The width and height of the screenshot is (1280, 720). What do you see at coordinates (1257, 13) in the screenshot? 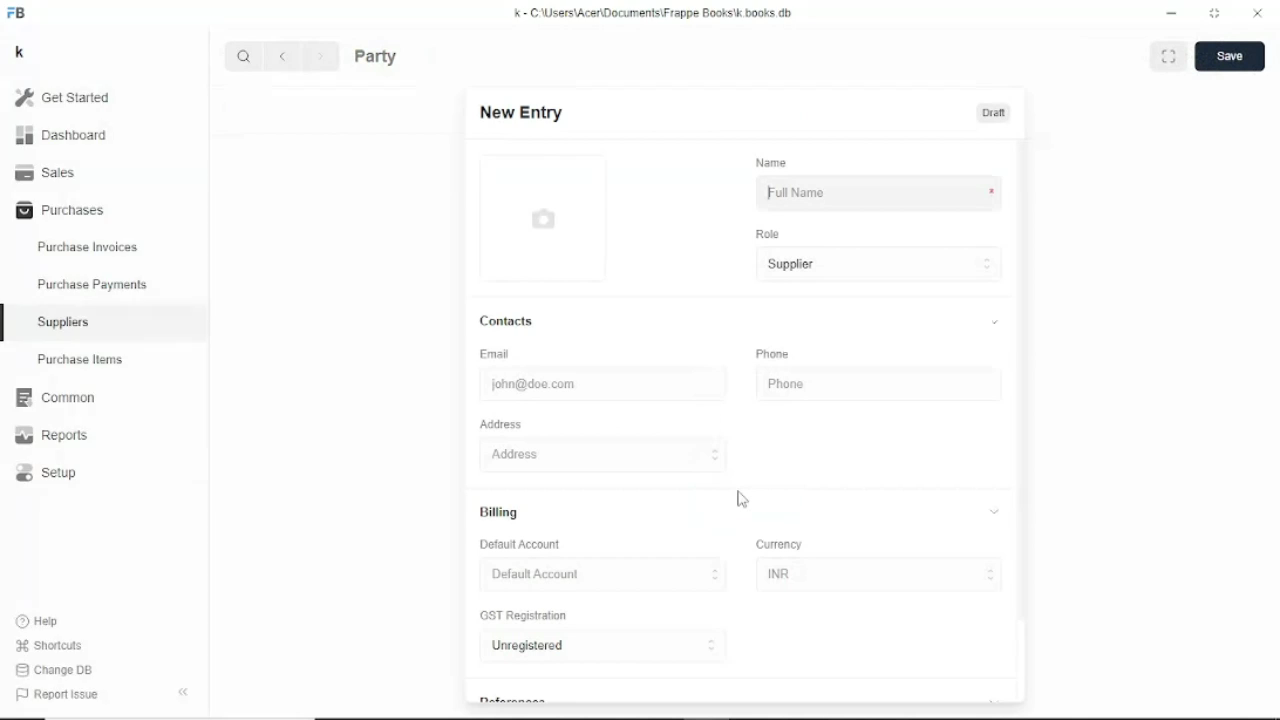
I see `Close` at bounding box center [1257, 13].